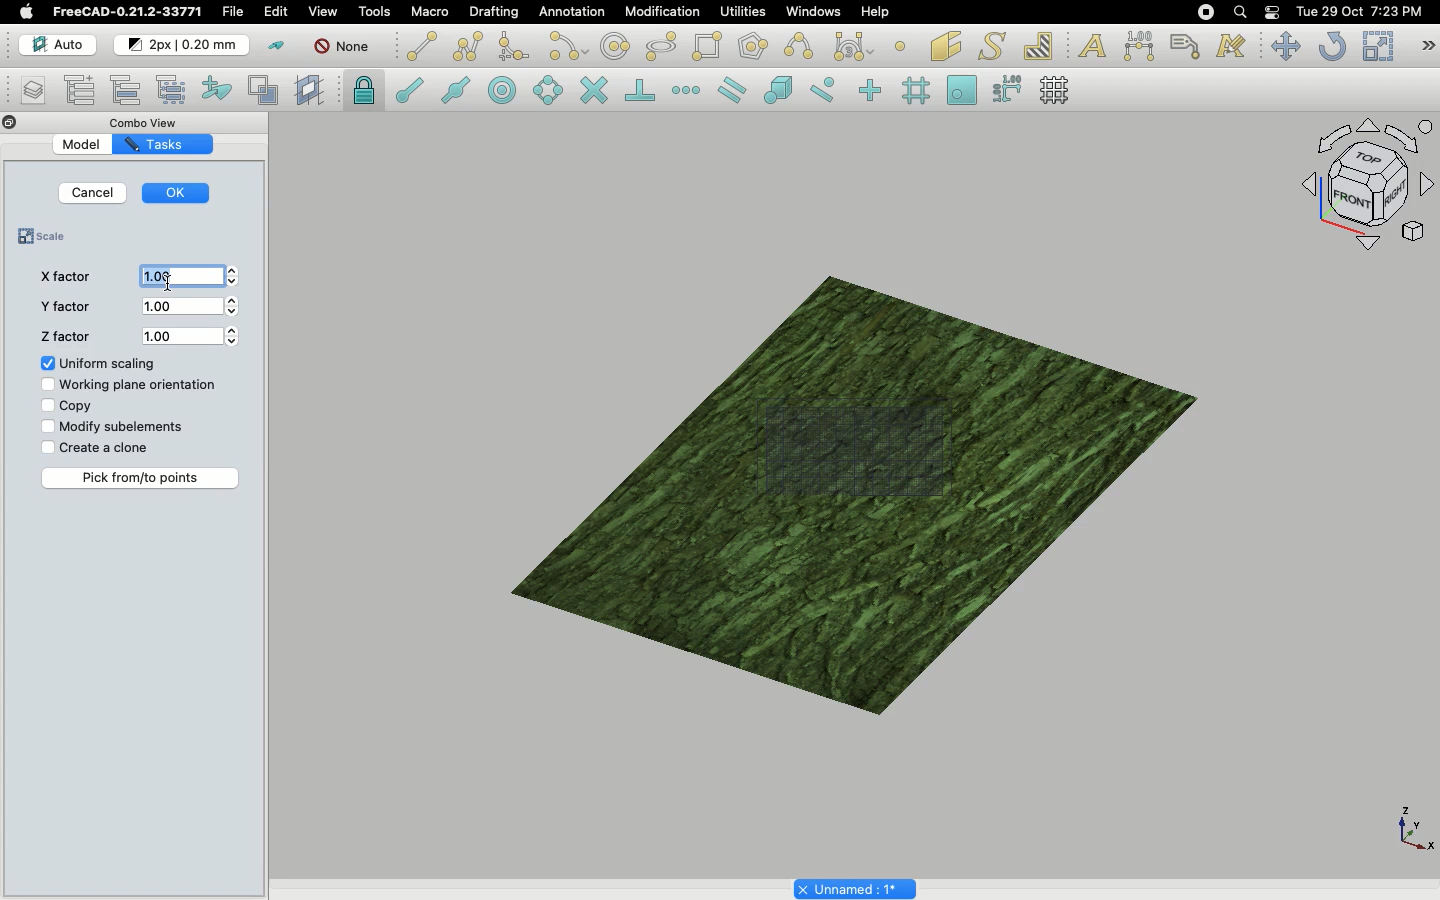  Describe the element at coordinates (64, 406) in the screenshot. I see `Copy` at that location.